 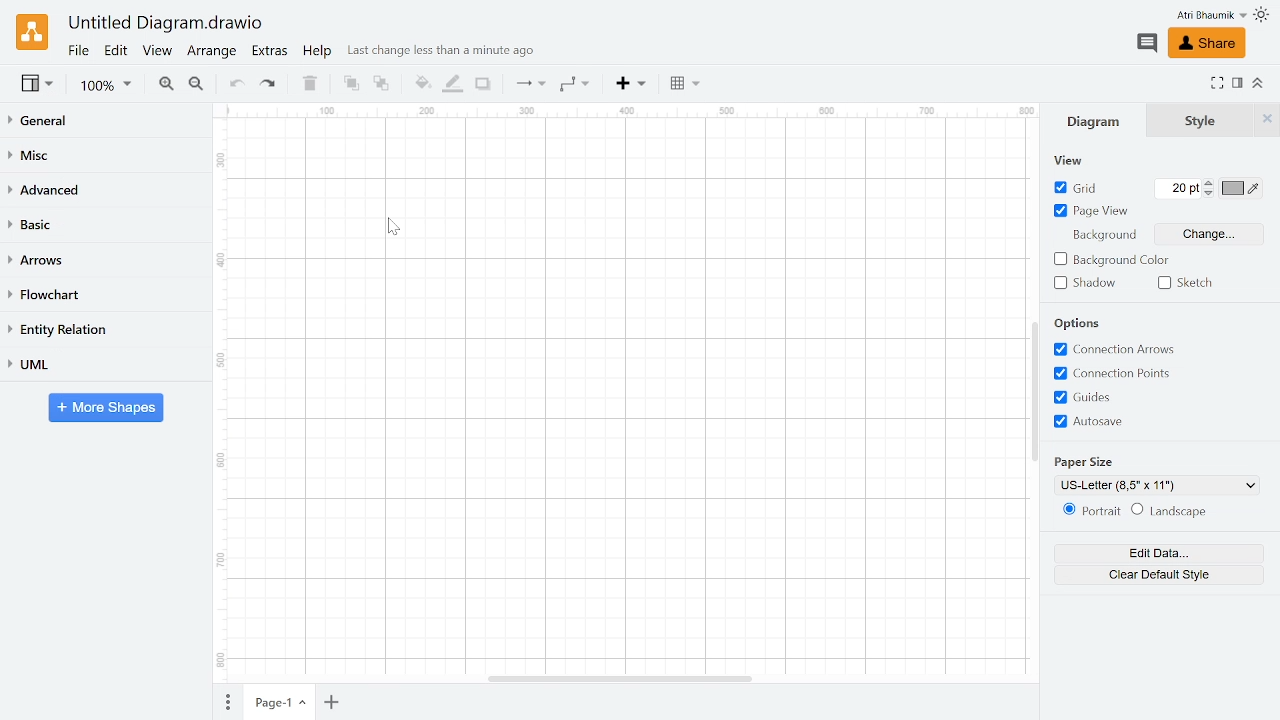 I want to click on help, so click(x=318, y=52).